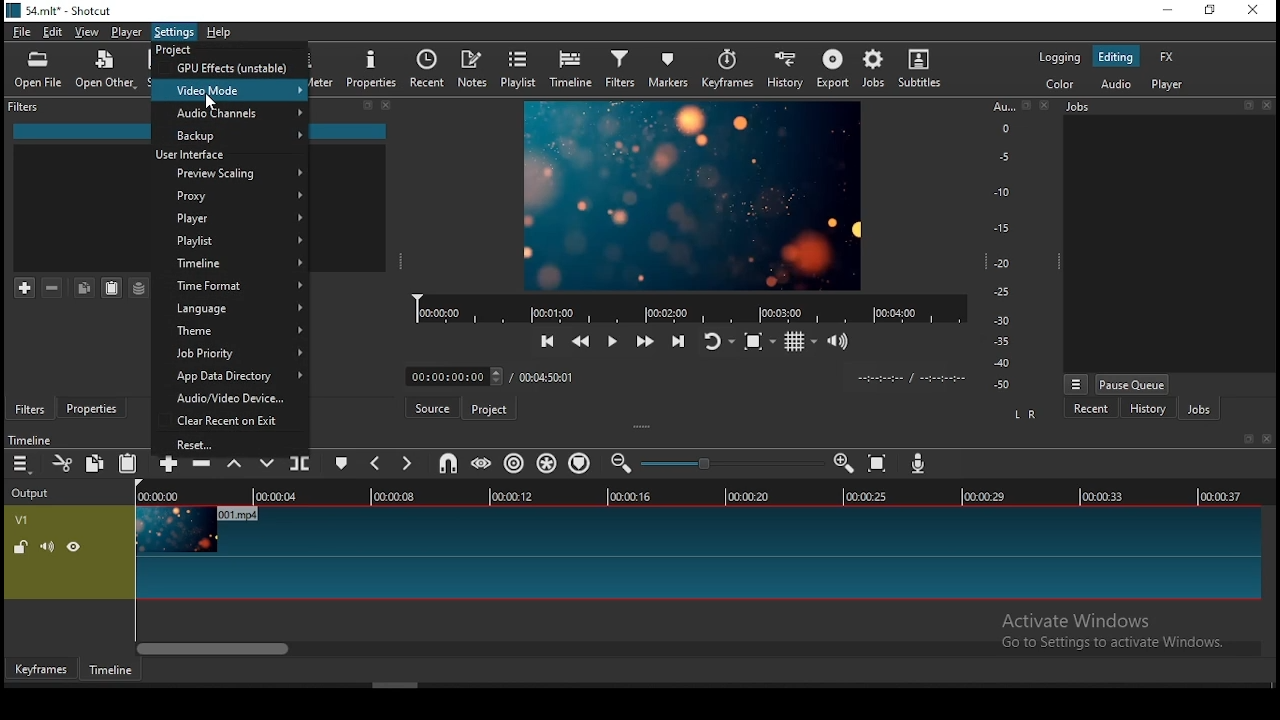 The width and height of the screenshot is (1280, 720). I want to click on play/pause, so click(612, 342).